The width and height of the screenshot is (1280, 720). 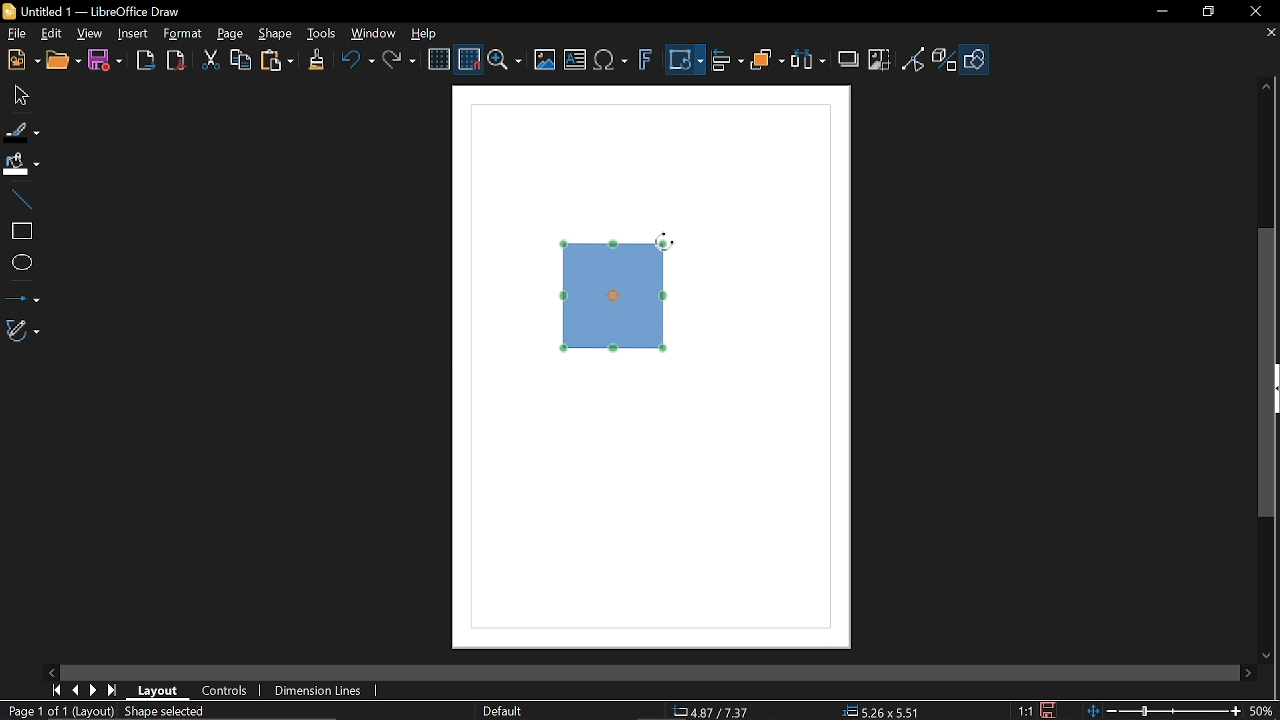 What do you see at coordinates (574, 61) in the screenshot?
I see `Insert text` at bounding box center [574, 61].